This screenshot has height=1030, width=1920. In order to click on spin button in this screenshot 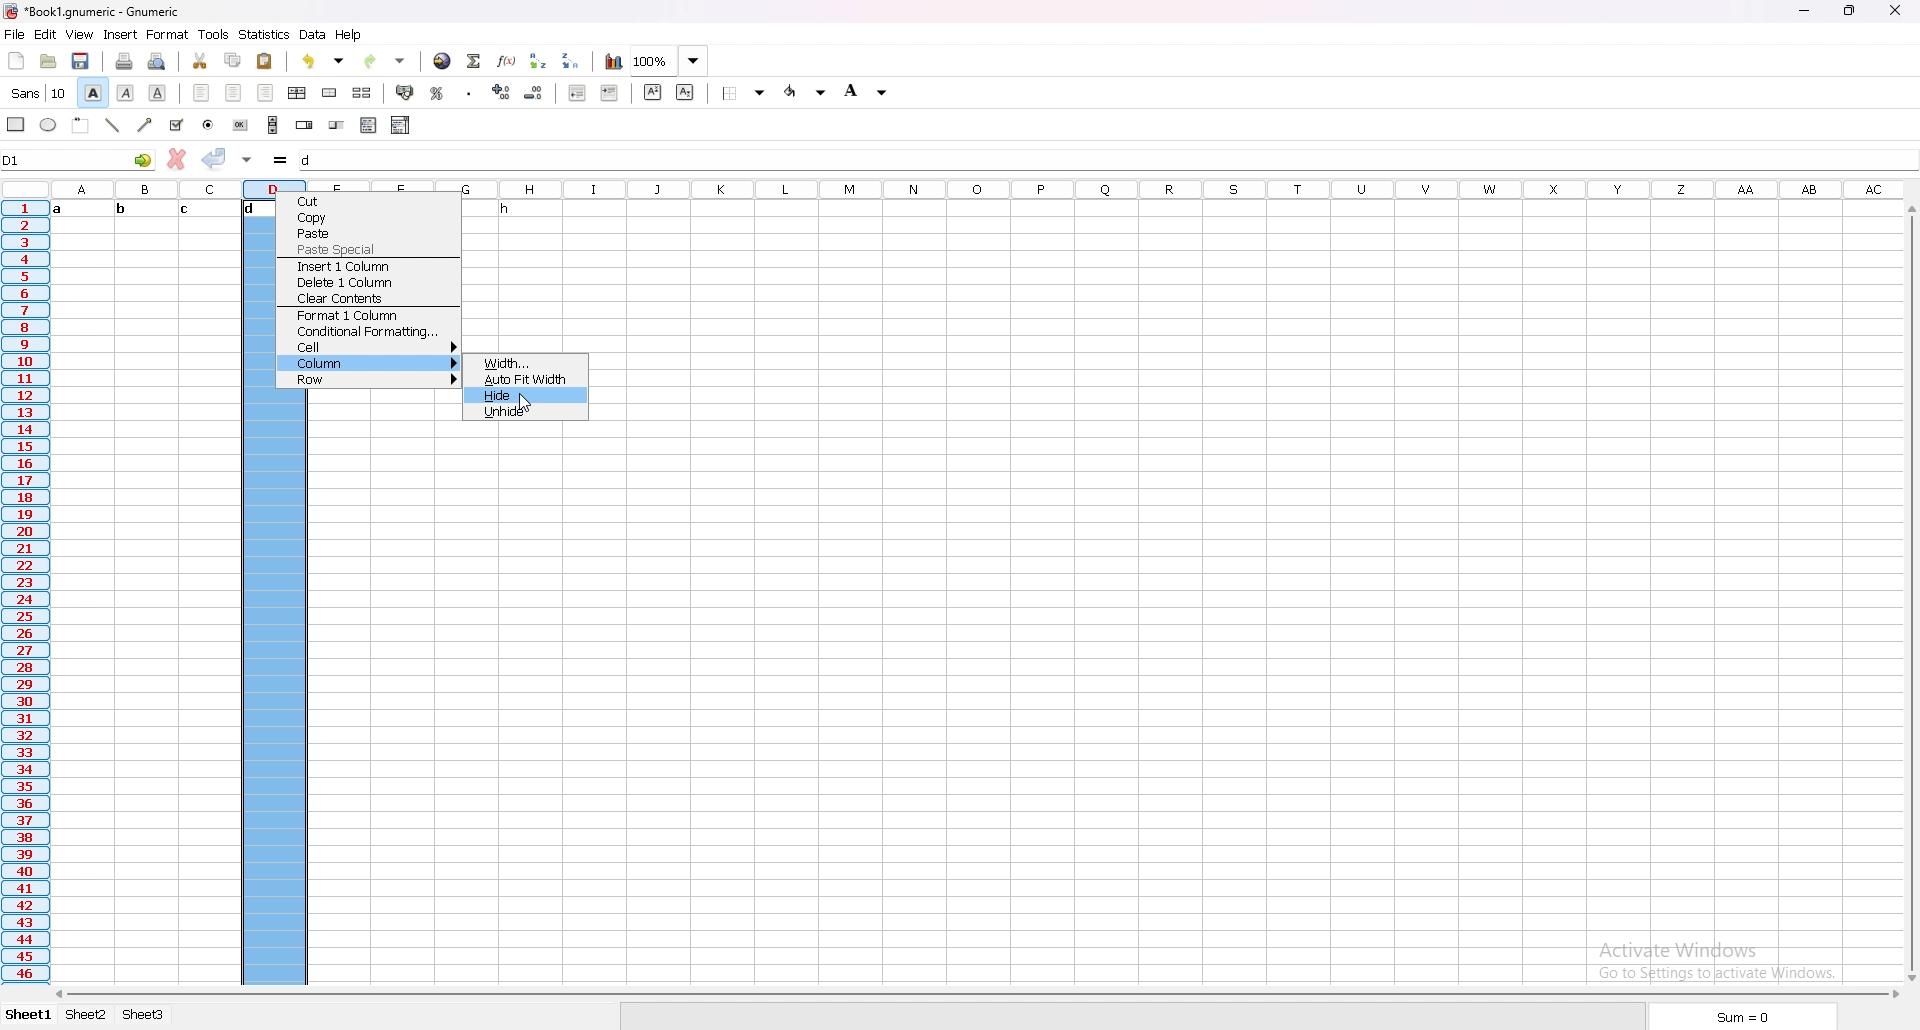, I will do `click(306, 125)`.